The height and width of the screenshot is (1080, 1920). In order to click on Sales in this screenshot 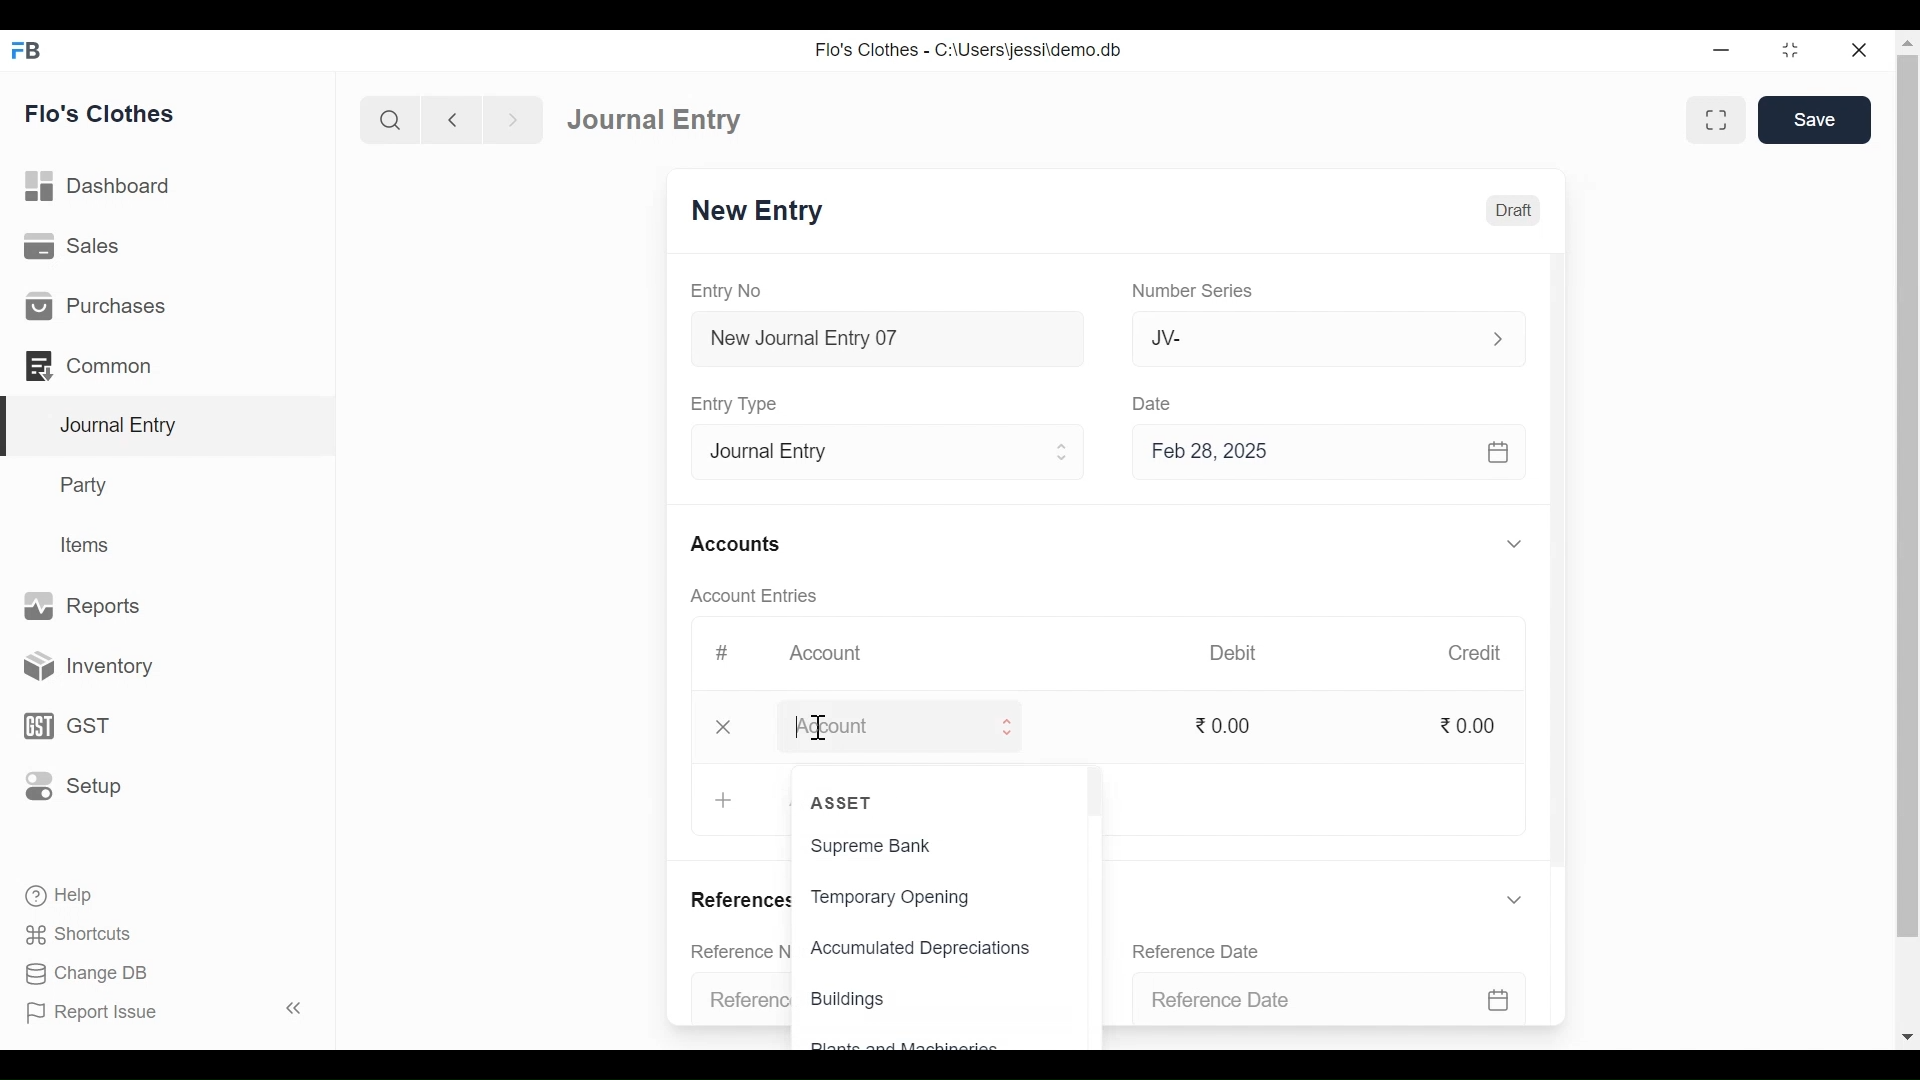, I will do `click(75, 245)`.